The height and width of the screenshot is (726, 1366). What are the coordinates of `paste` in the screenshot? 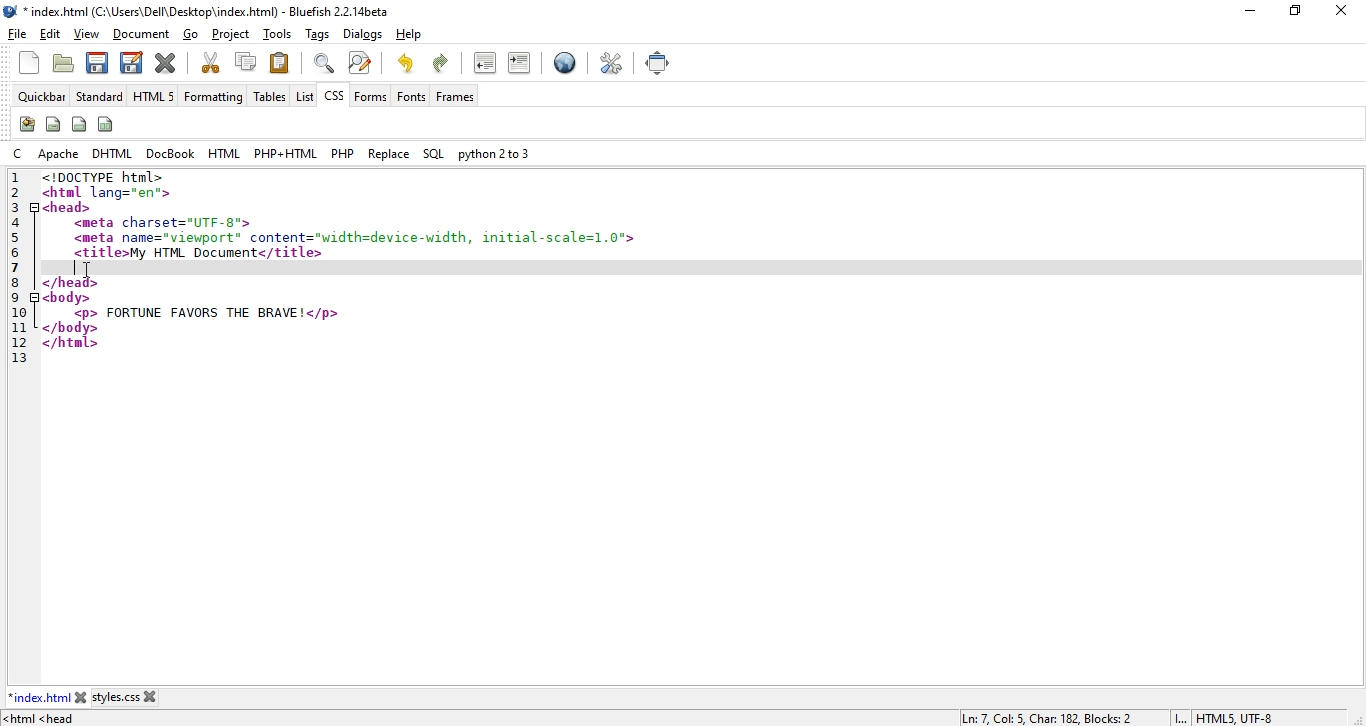 It's located at (280, 62).